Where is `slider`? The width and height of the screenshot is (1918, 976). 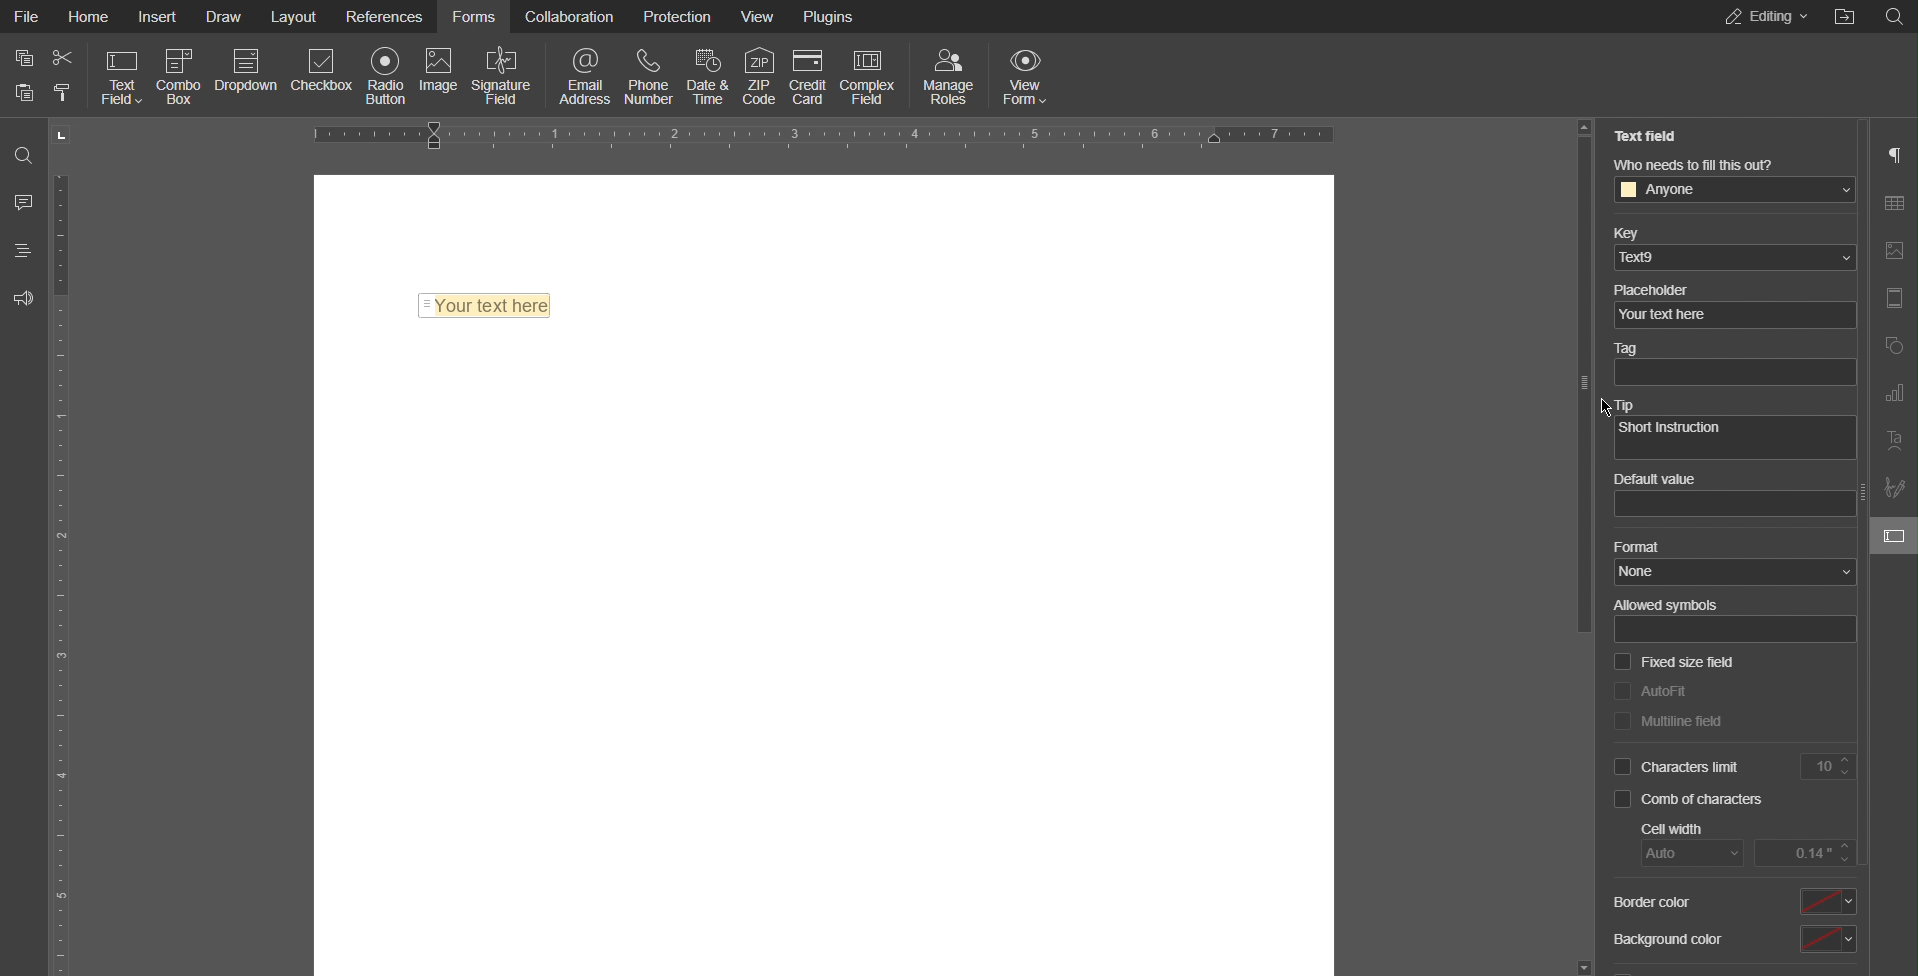
slider is located at coordinates (1585, 383).